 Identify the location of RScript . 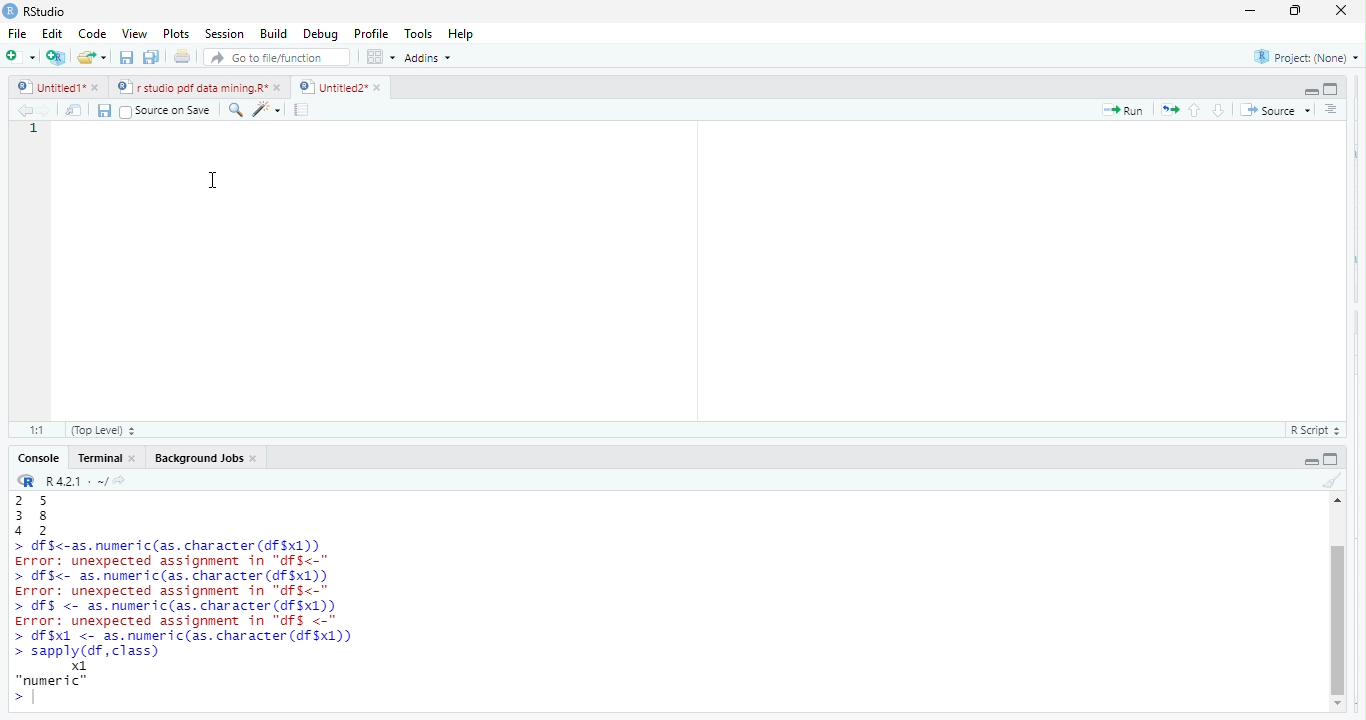
(1312, 430).